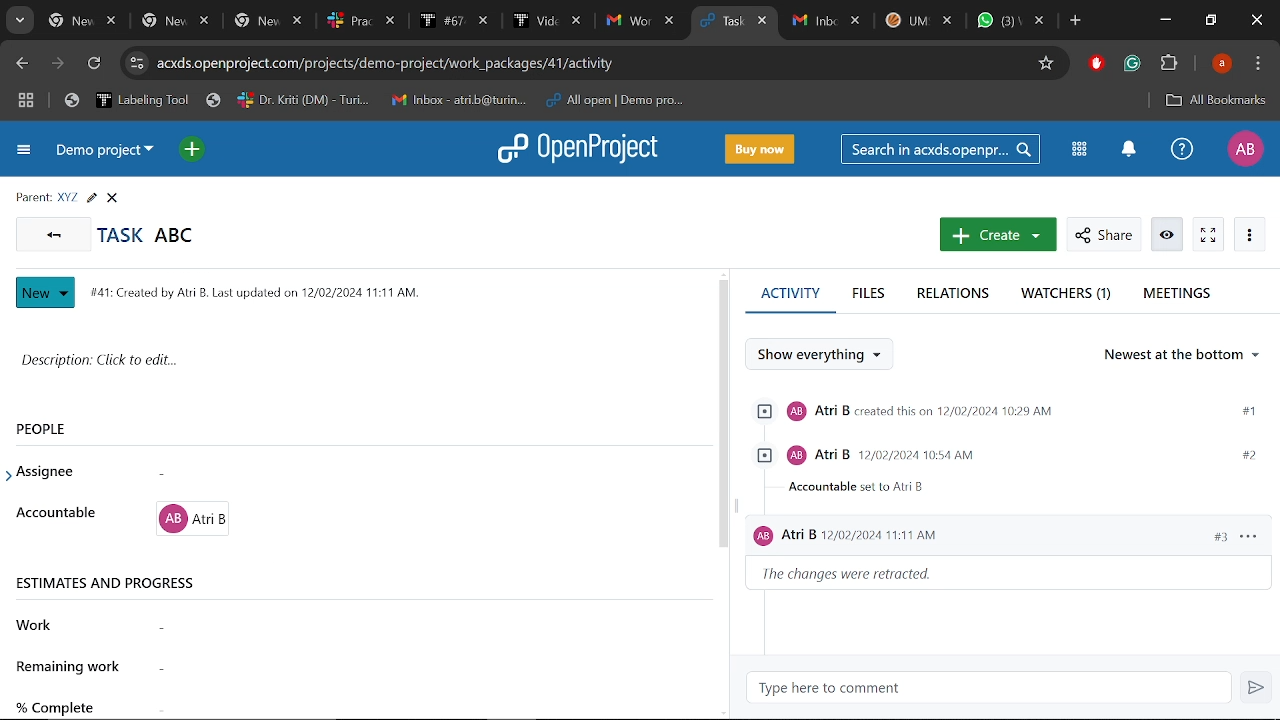 The width and height of the screenshot is (1280, 720). What do you see at coordinates (12, 470) in the screenshot?
I see `arrow head` at bounding box center [12, 470].